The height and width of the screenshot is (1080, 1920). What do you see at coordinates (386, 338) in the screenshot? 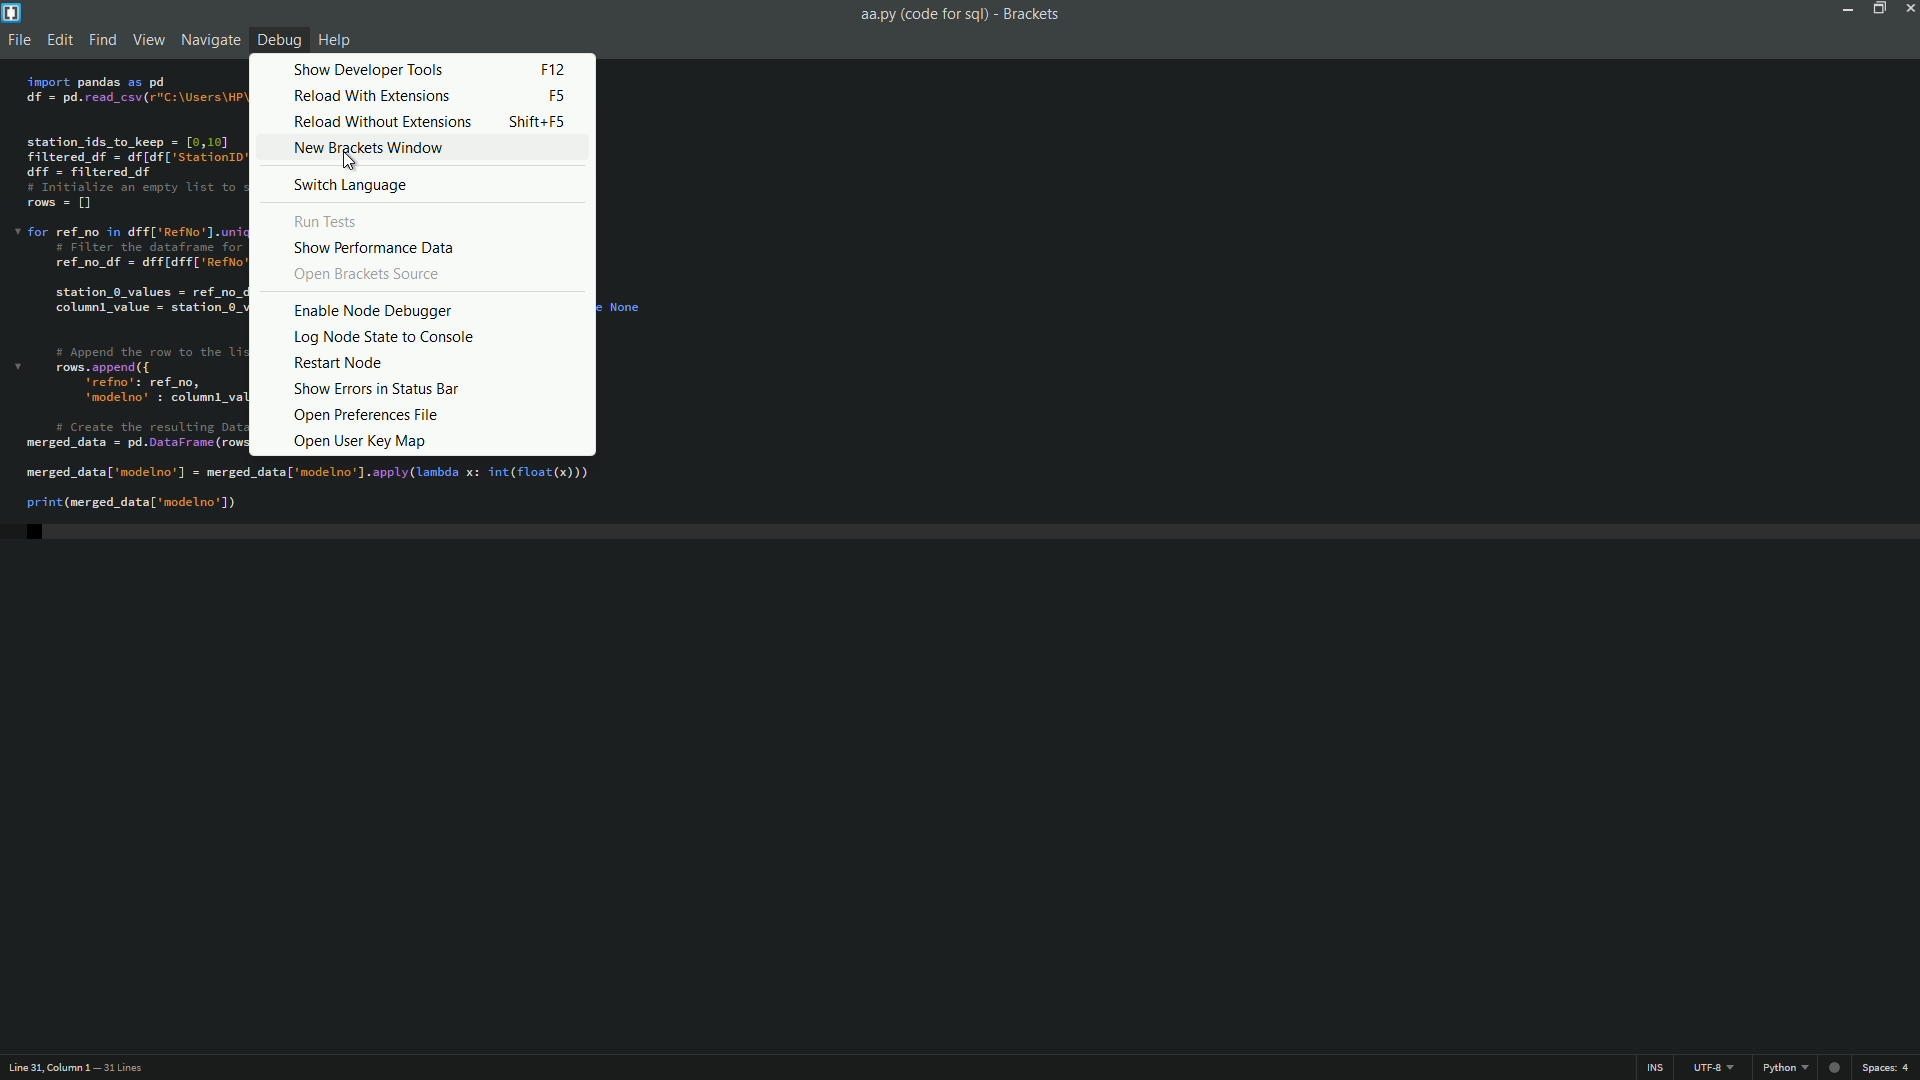
I see `log node state to console` at bounding box center [386, 338].